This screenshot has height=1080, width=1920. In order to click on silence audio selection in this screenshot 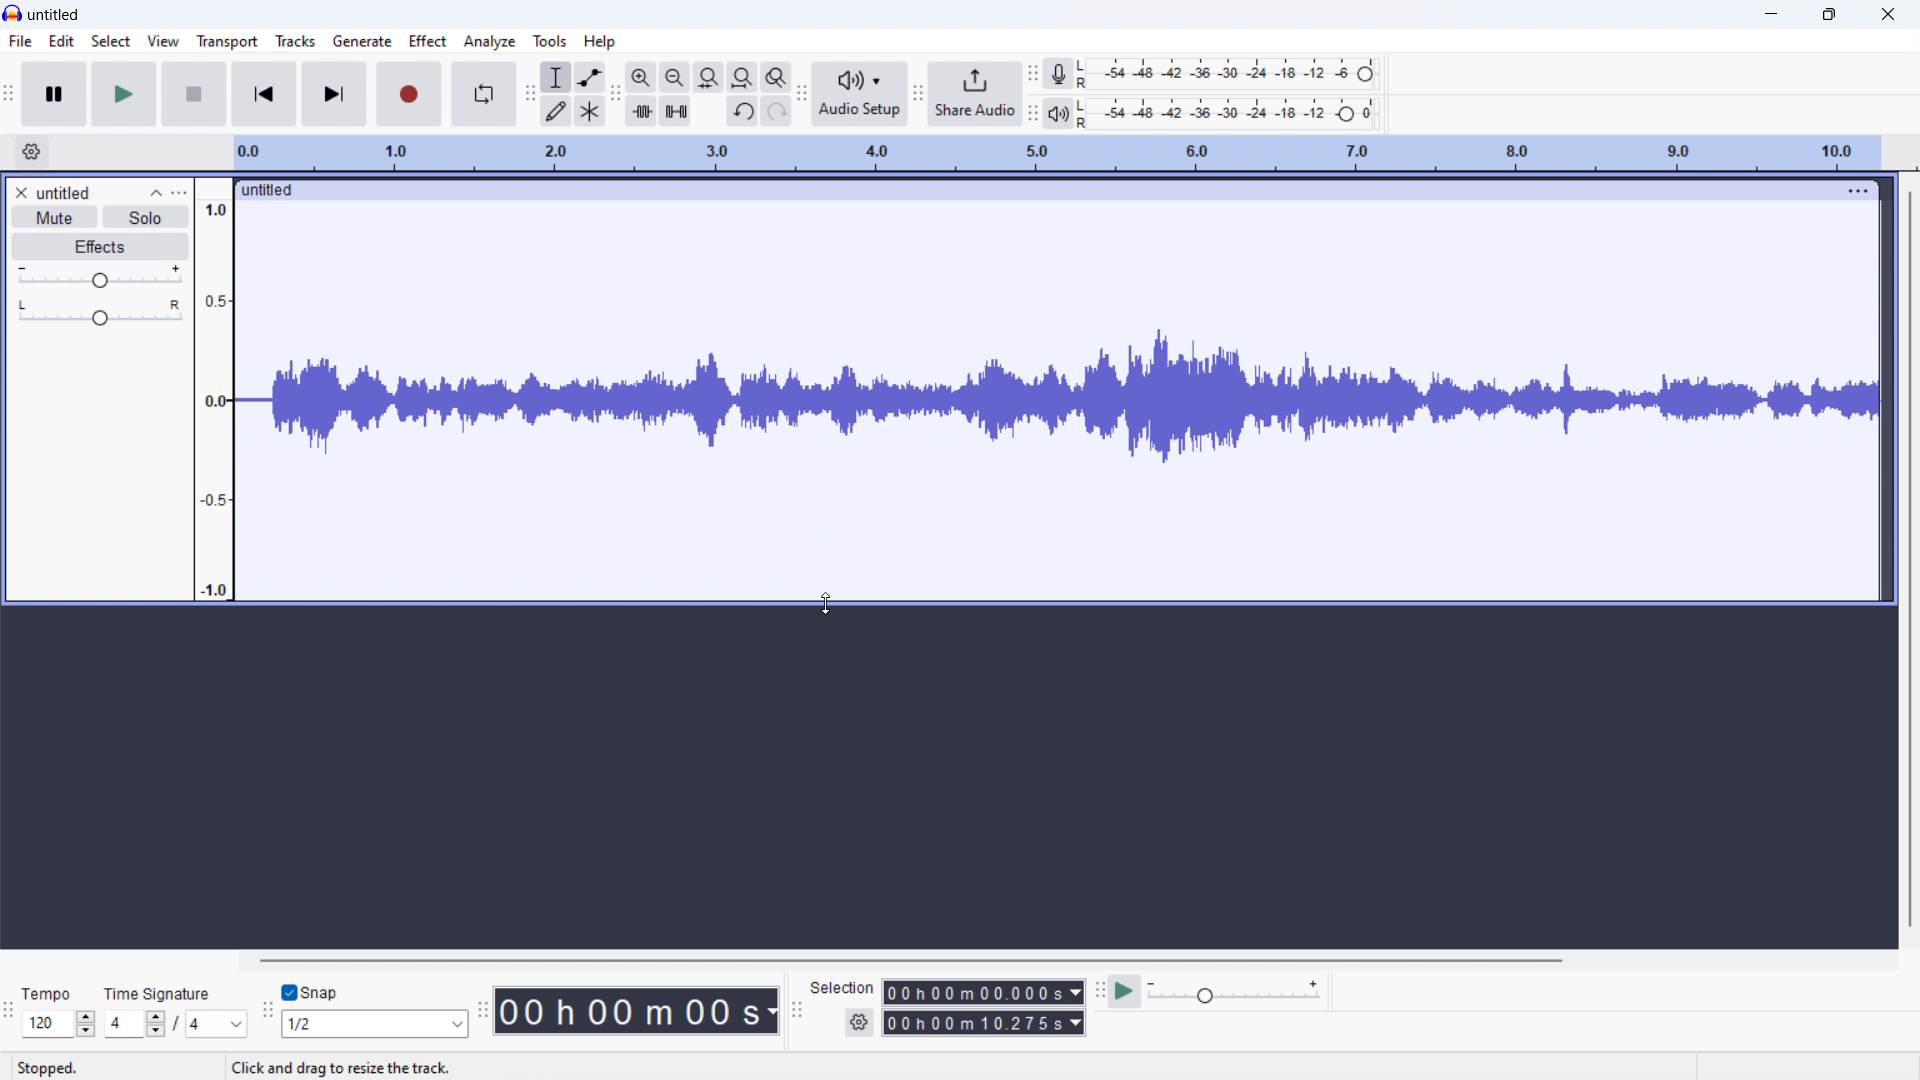, I will do `click(675, 111)`.